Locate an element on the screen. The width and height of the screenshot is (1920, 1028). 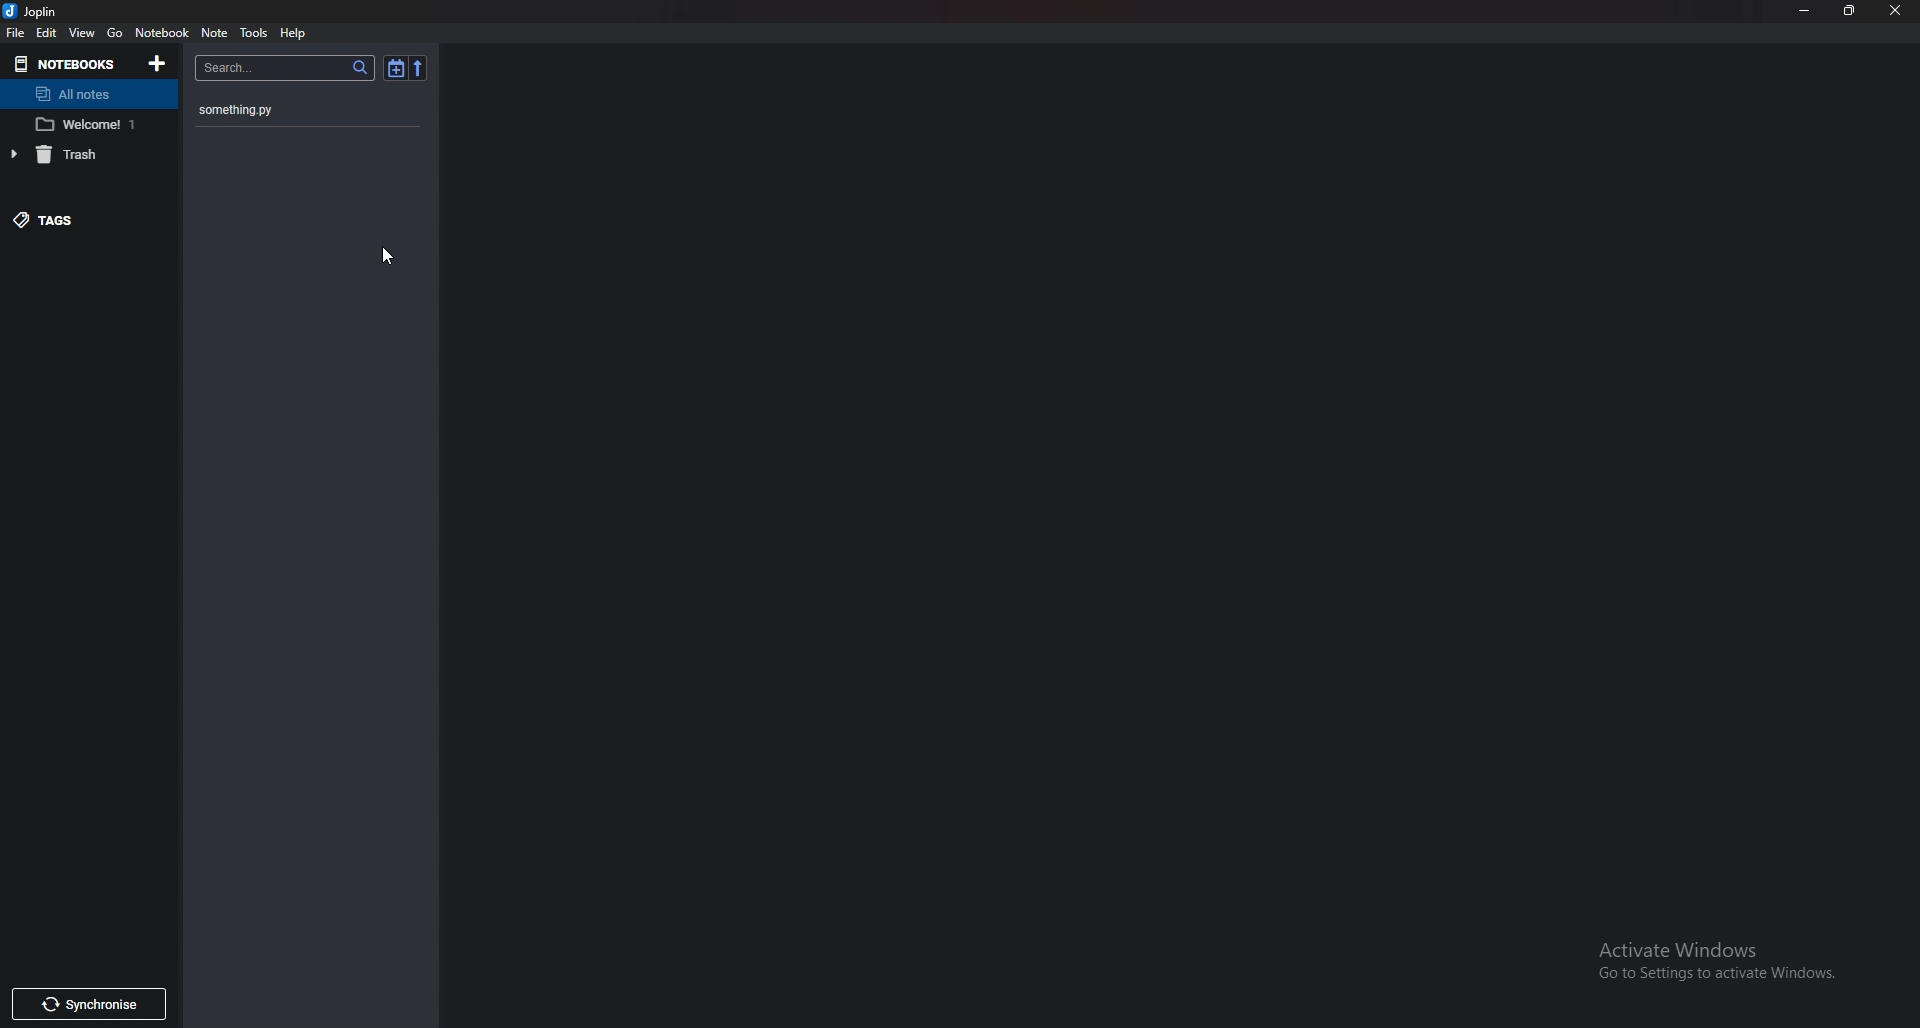
resize is located at coordinates (1851, 11).